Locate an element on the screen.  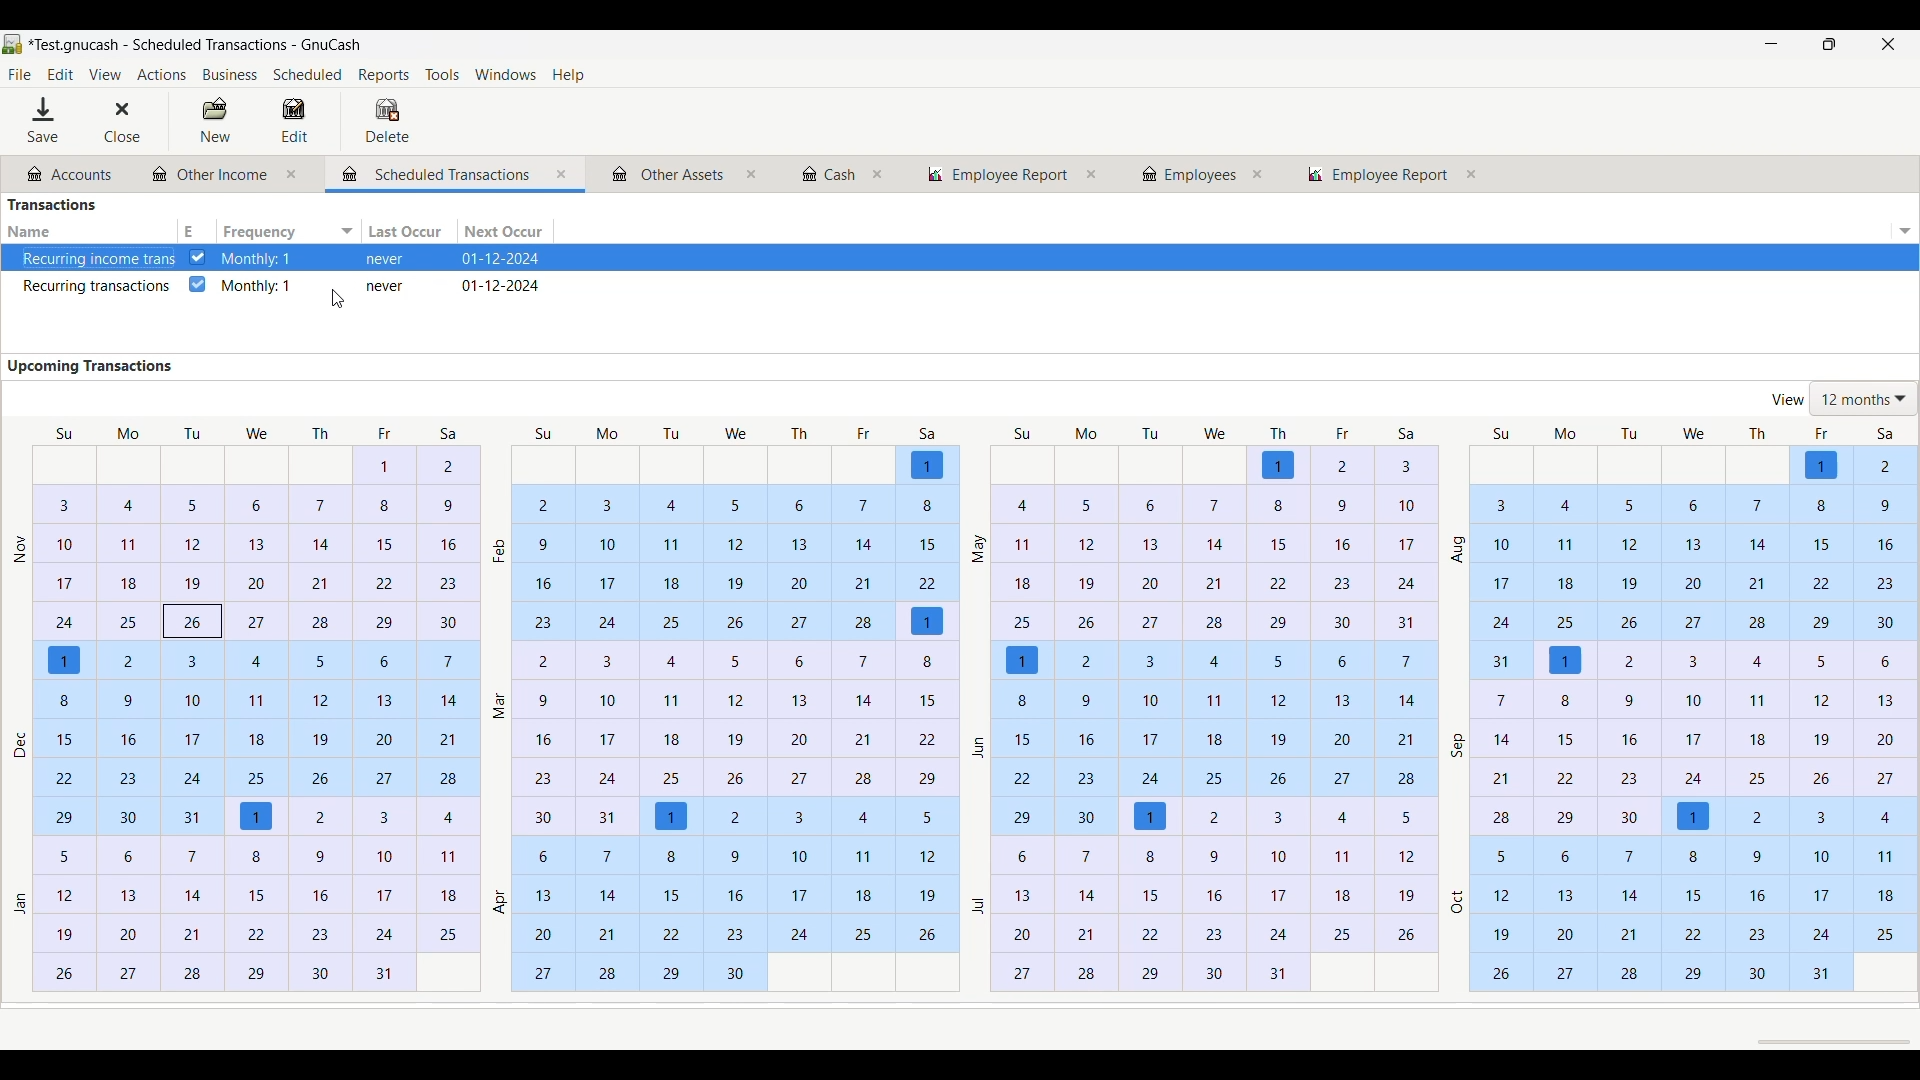
never is located at coordinates (387, 290).